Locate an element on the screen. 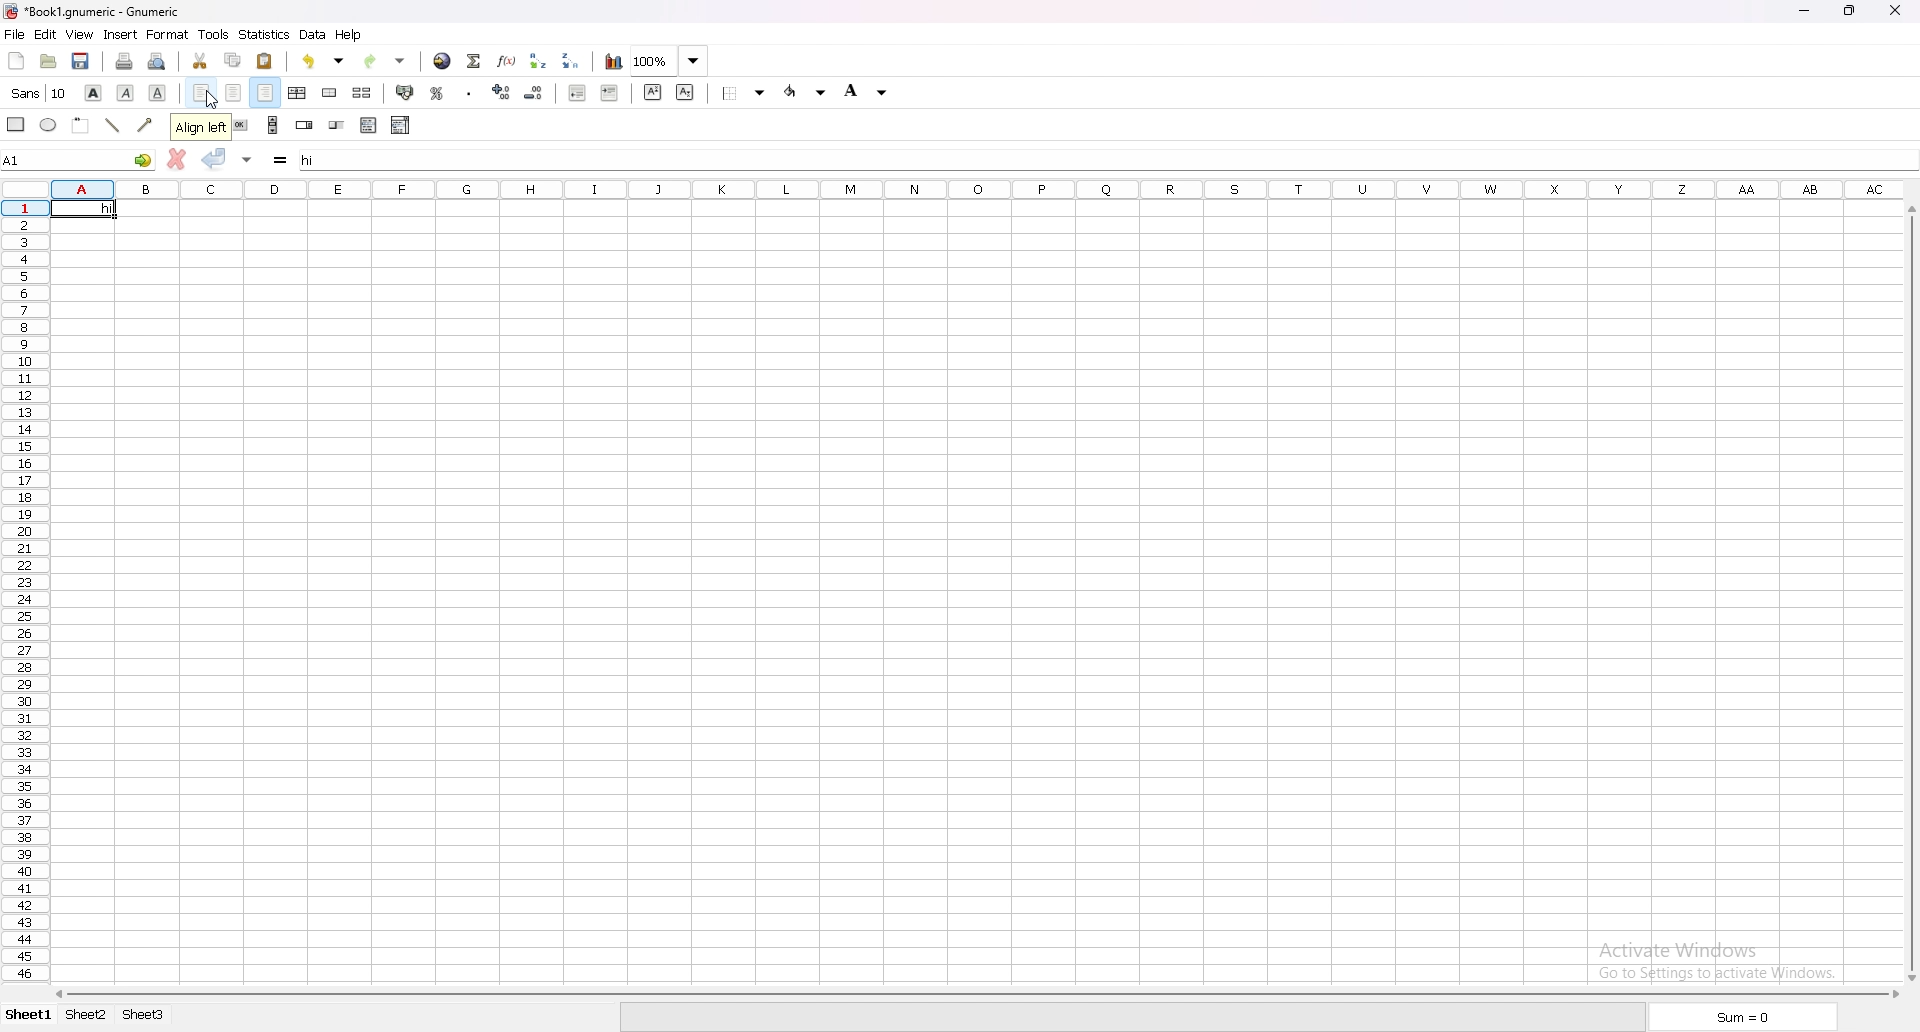 Image resolution: width=1920 pixels, height=1032 pixels. open is located at coordinates (49, 62).